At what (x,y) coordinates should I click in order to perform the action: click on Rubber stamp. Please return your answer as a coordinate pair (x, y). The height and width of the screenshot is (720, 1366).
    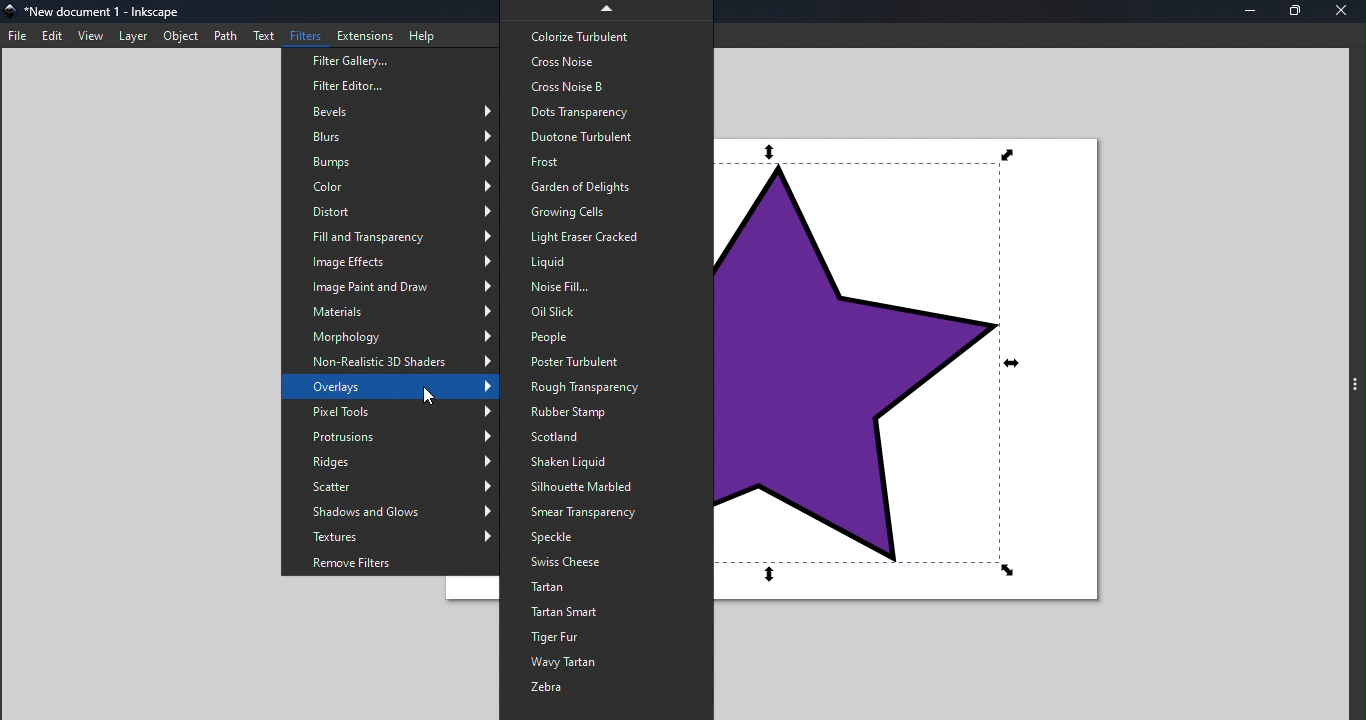
    Looking at the image, I should click on (606, 412).